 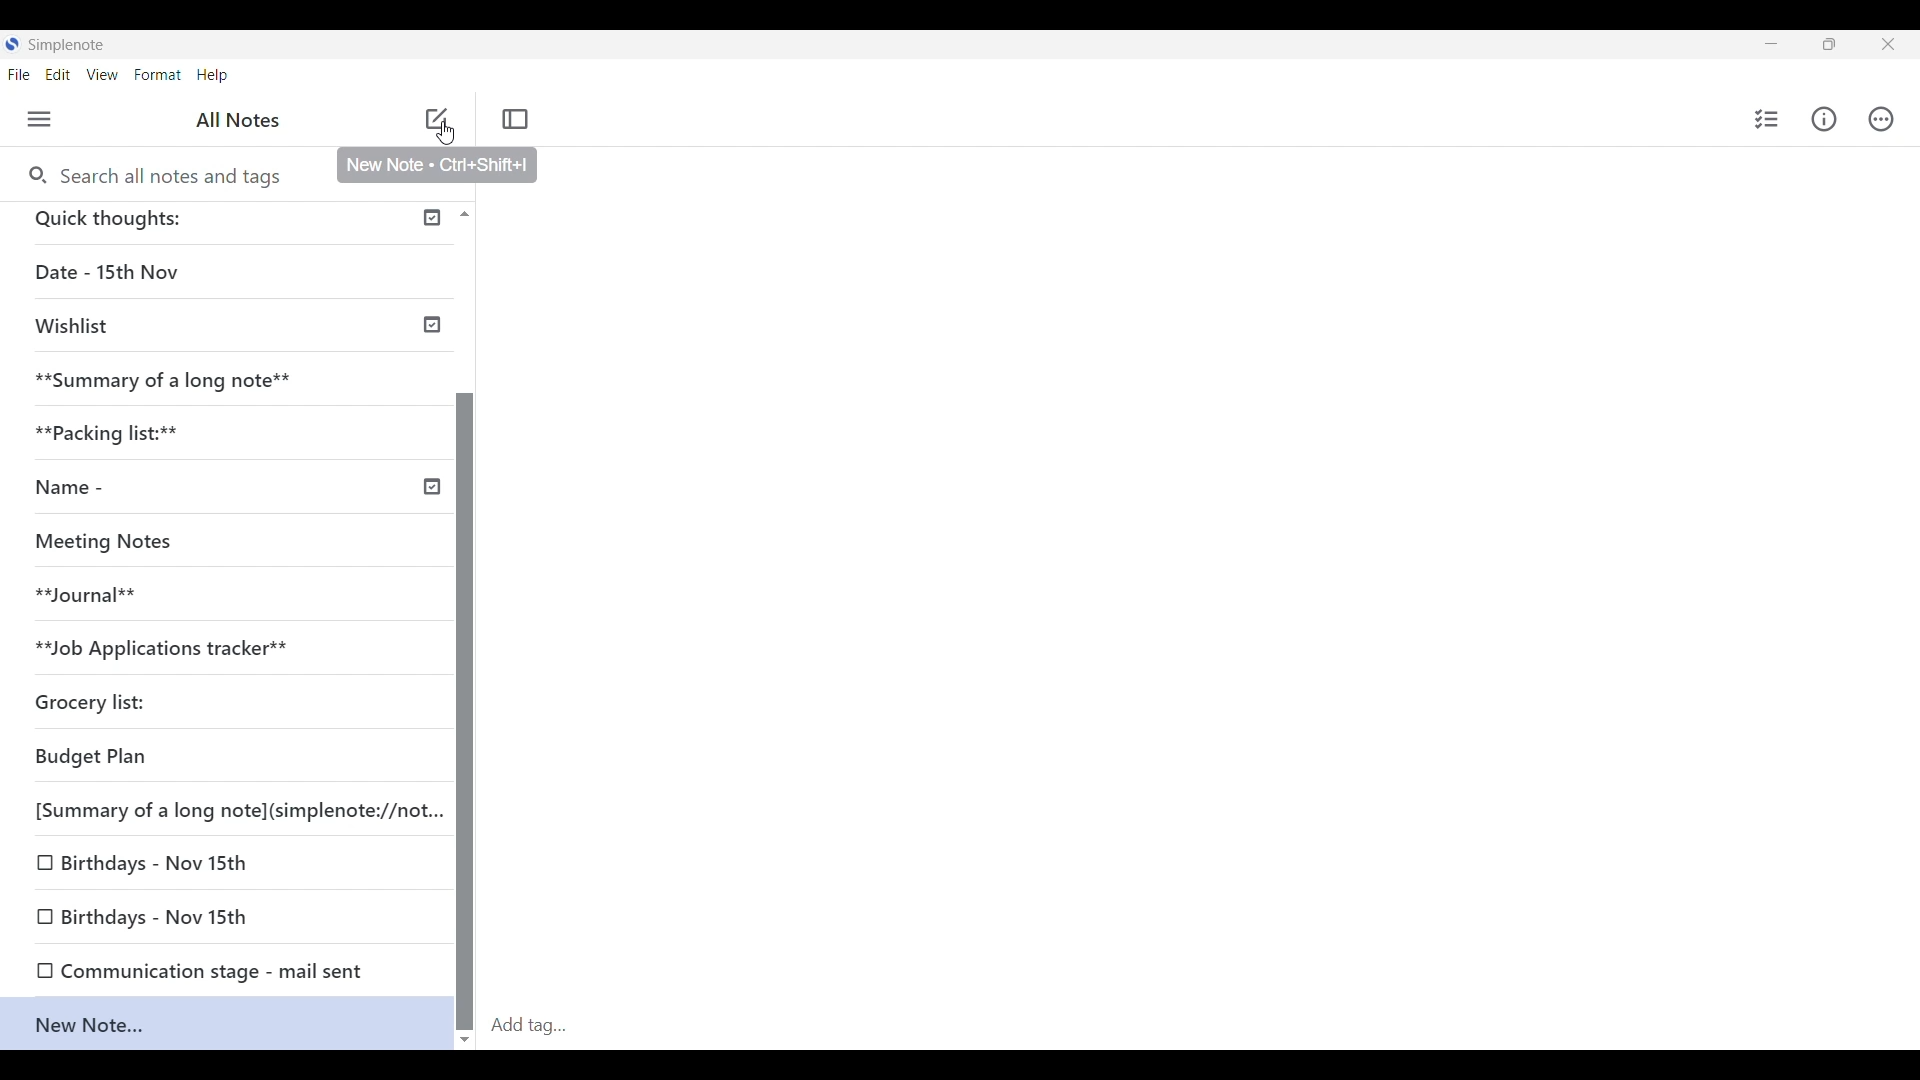 I want to click on Meeting Notes, so click(x=220, y=542).